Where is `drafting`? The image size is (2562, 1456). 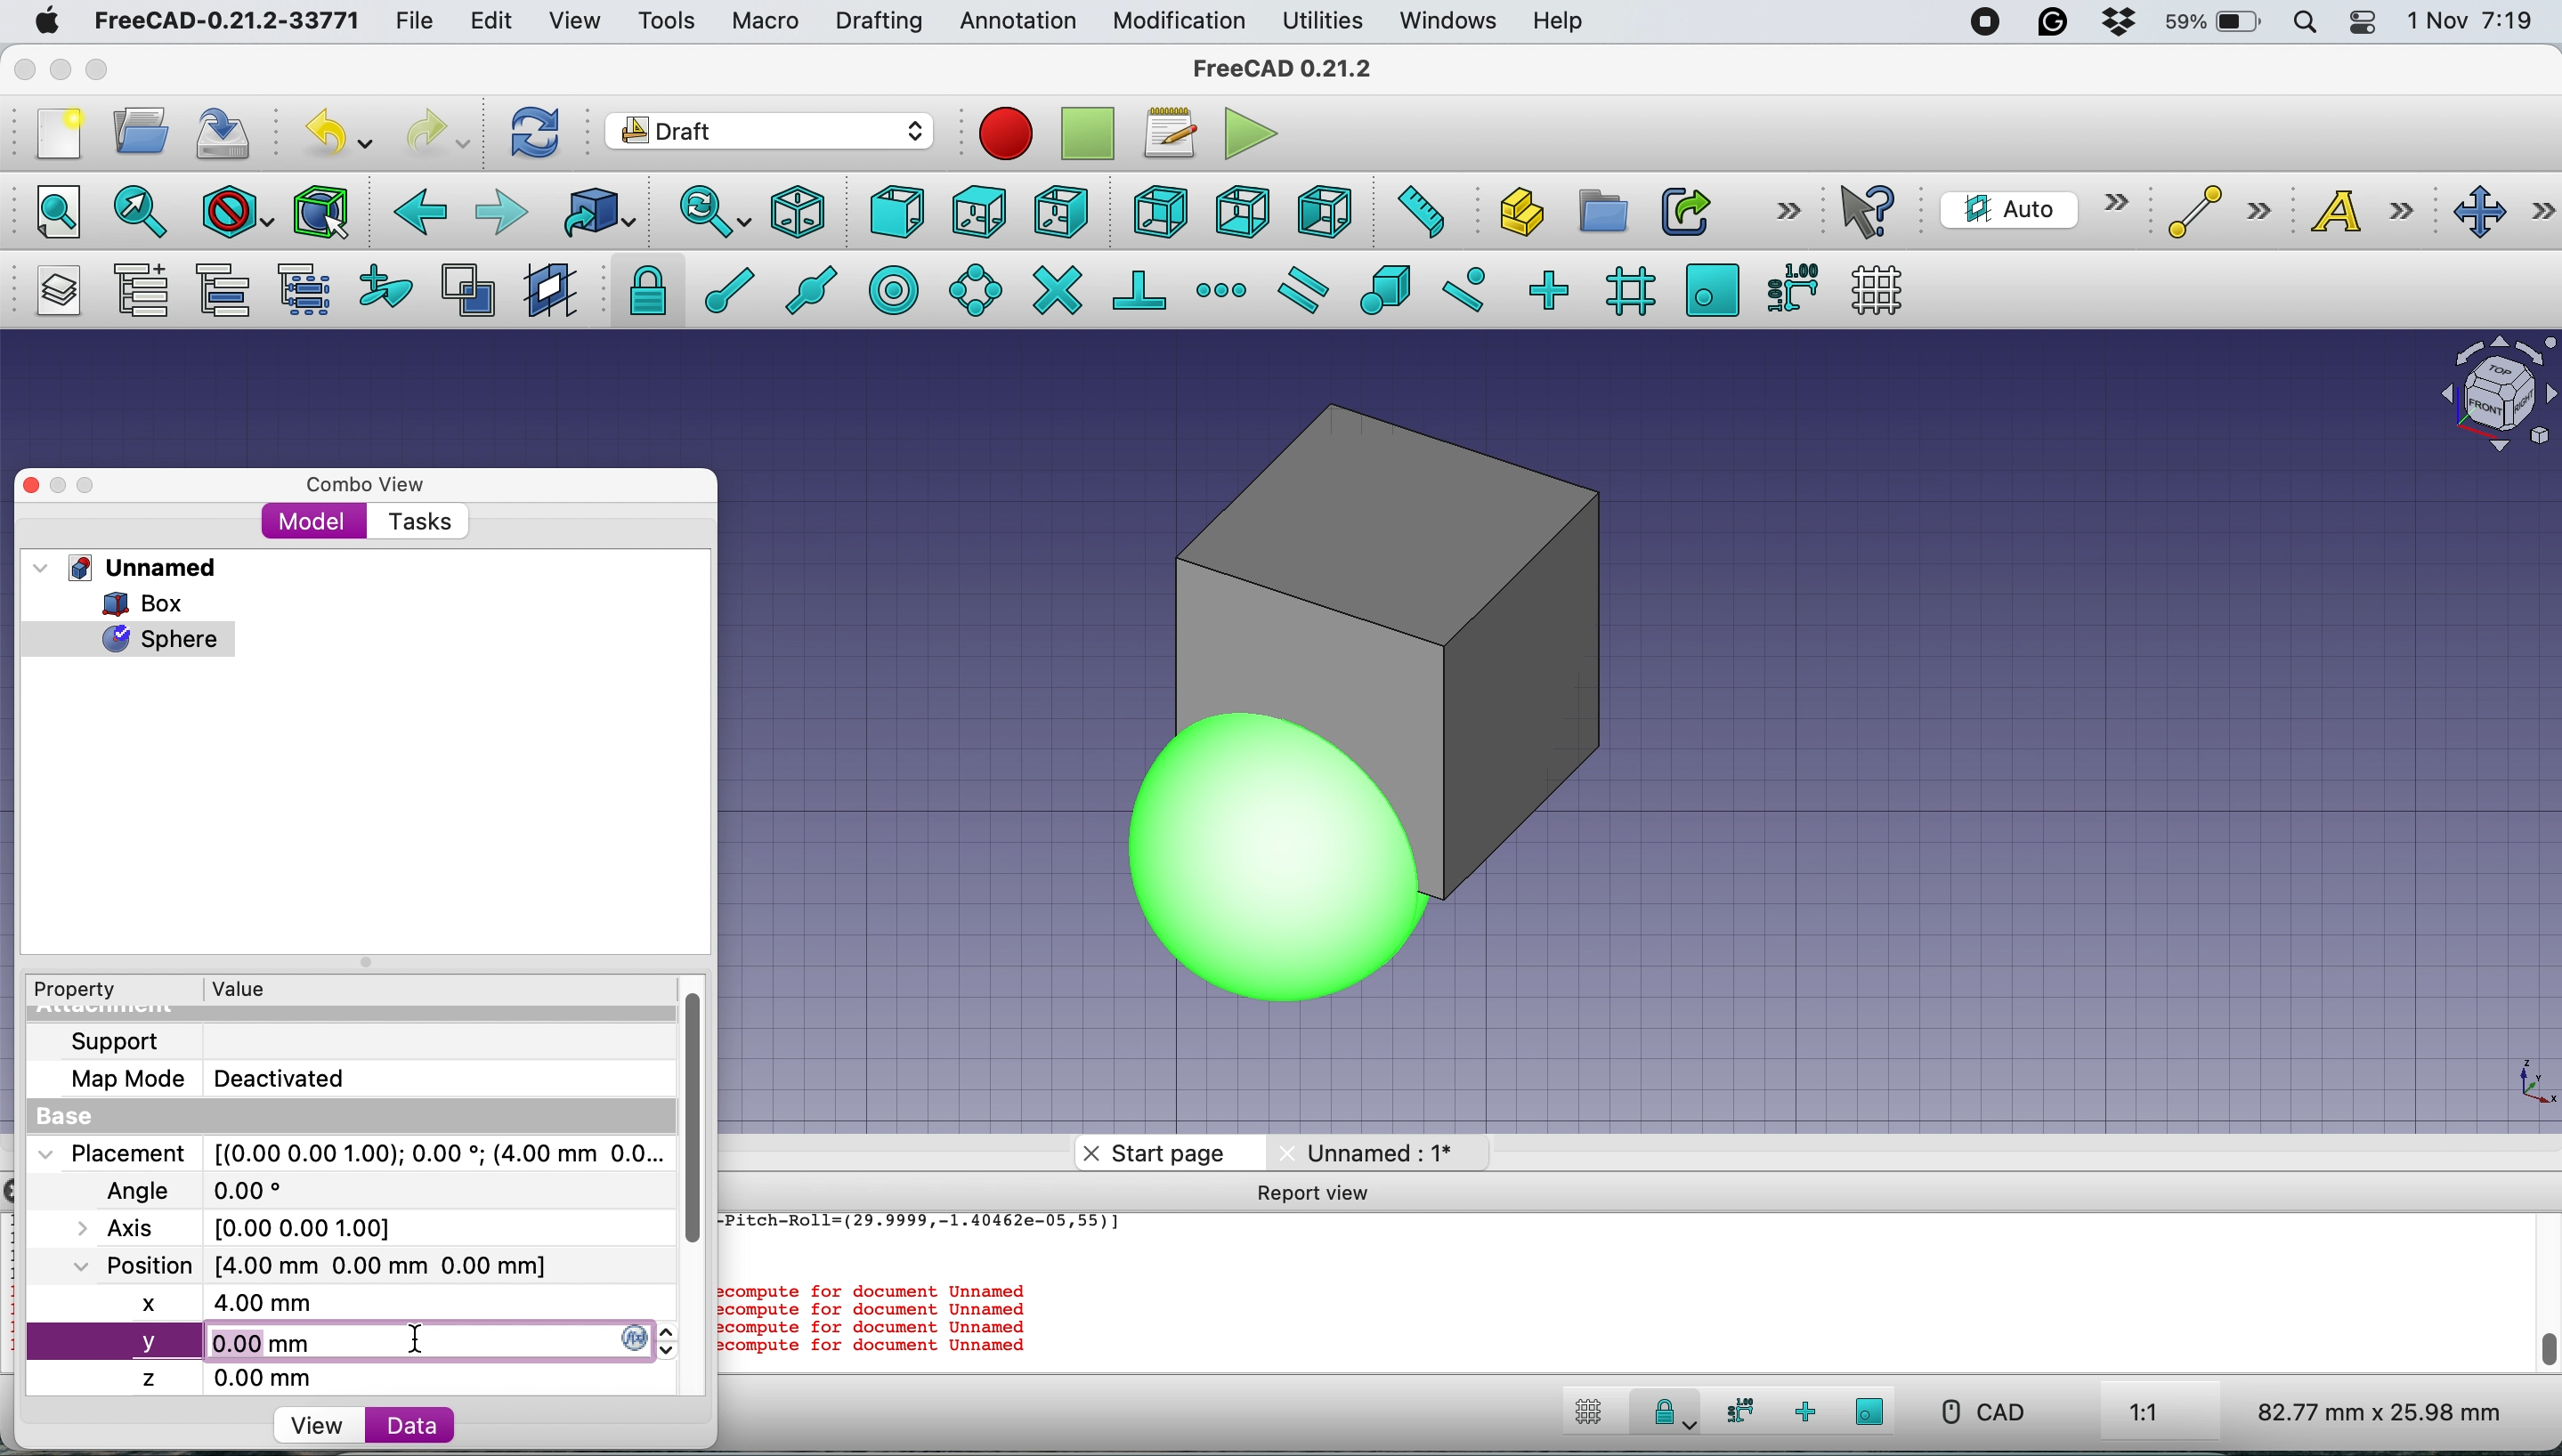
drafting is located at coordinates (878, 23).